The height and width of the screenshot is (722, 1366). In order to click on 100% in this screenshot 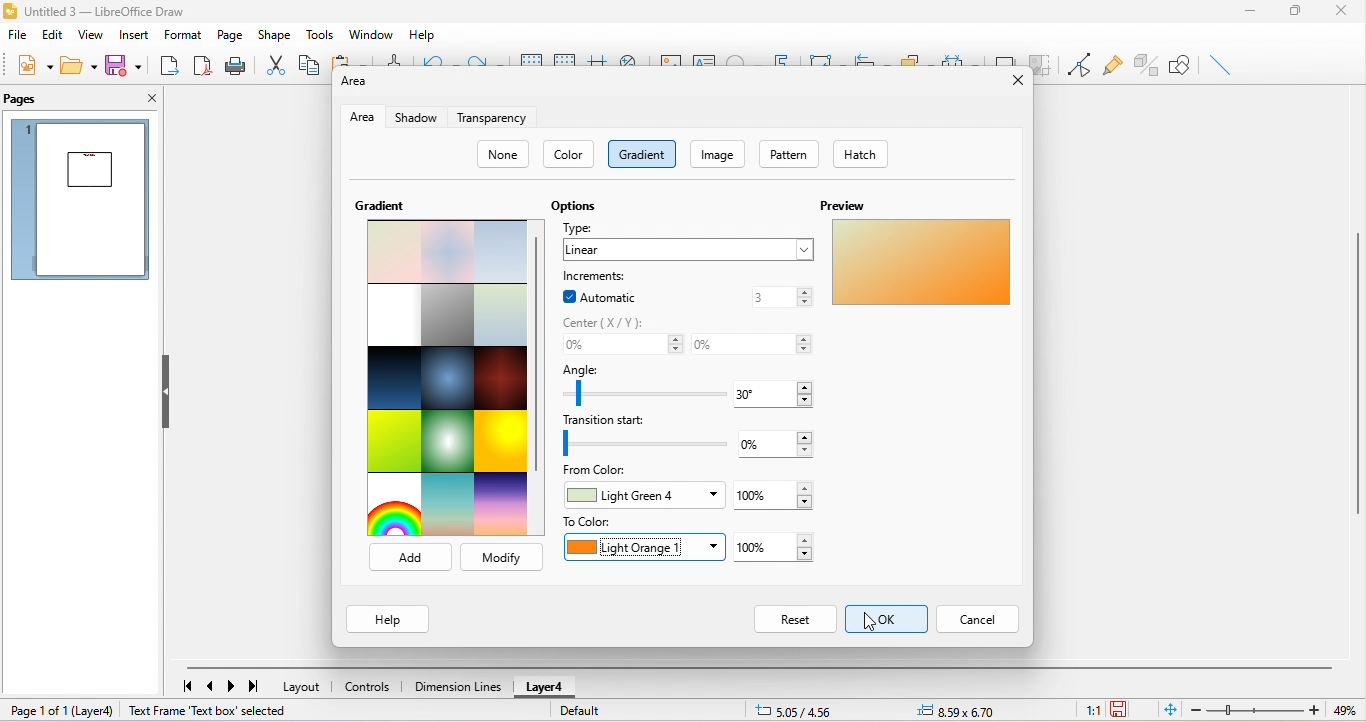, I will do `click(777, 494)`.